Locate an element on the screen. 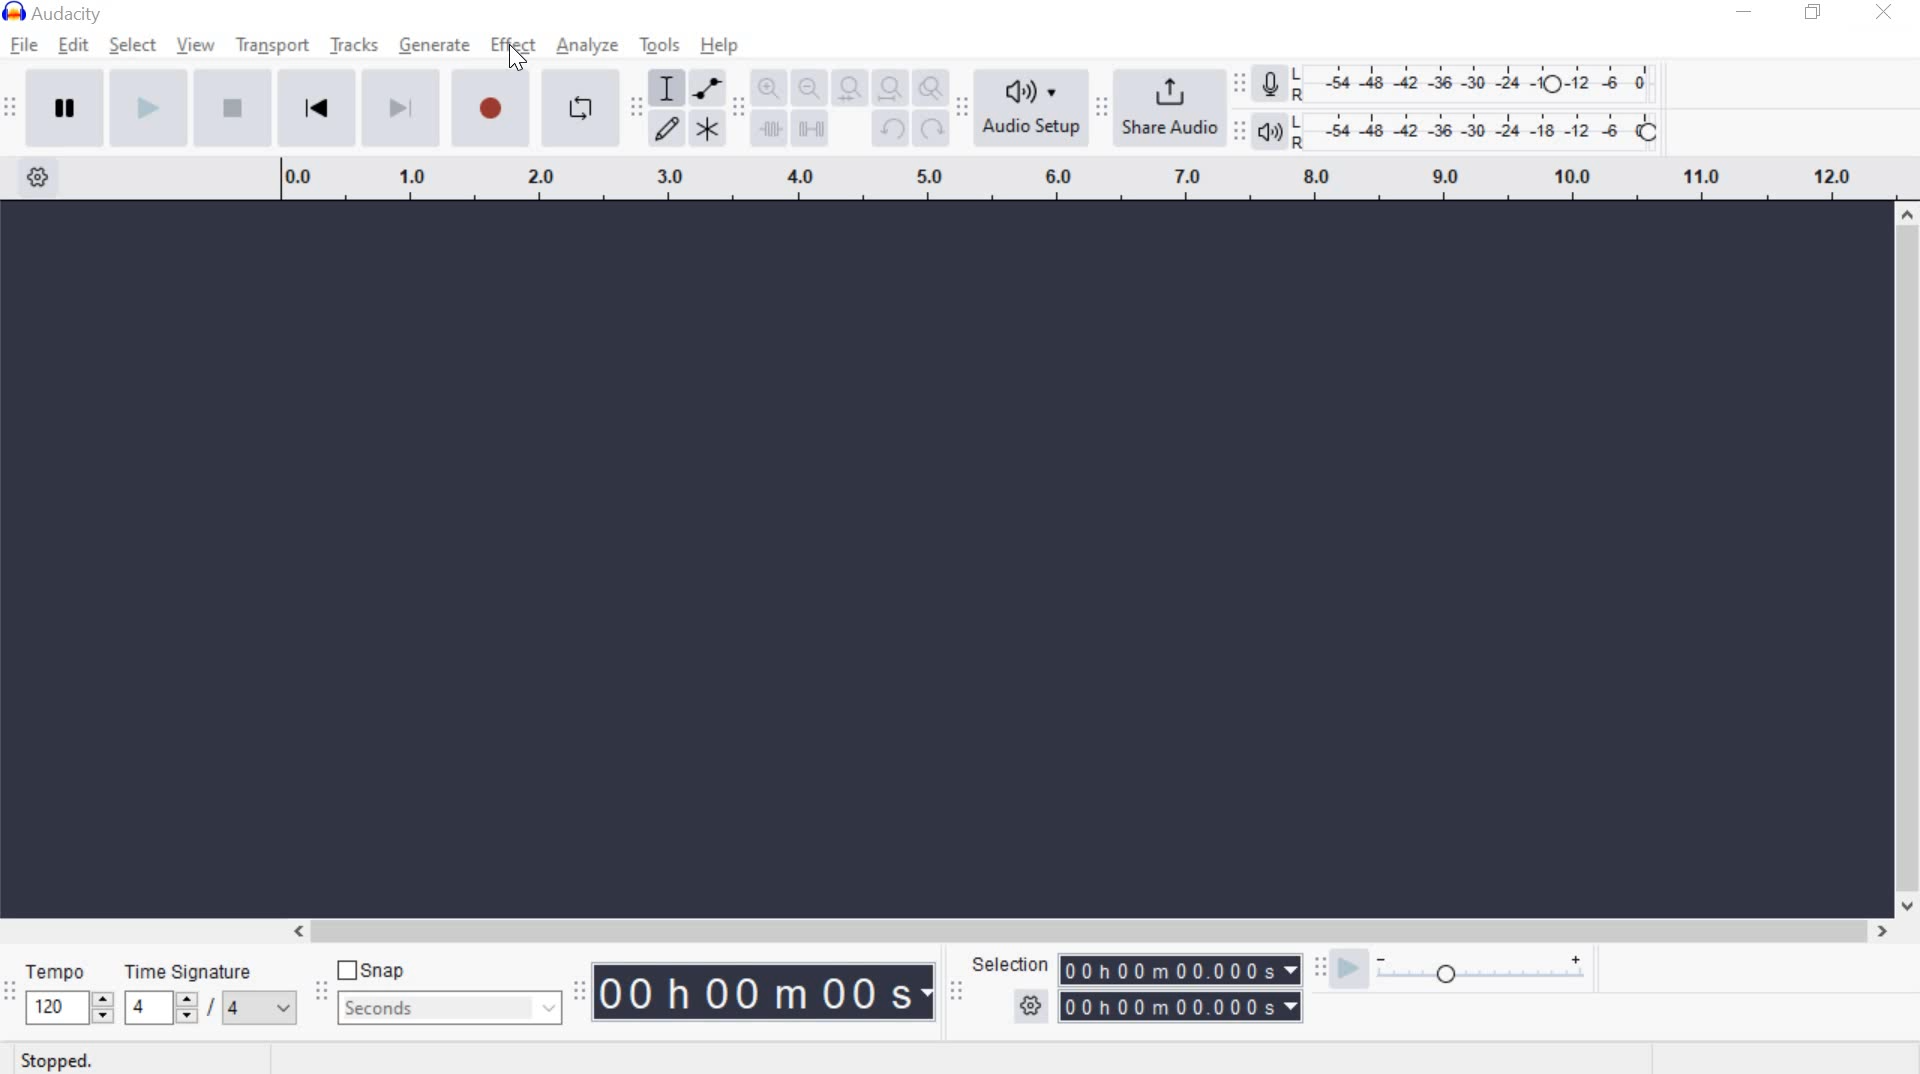 The image size is (1920, 1074). select is located at coordinates (132, 43).